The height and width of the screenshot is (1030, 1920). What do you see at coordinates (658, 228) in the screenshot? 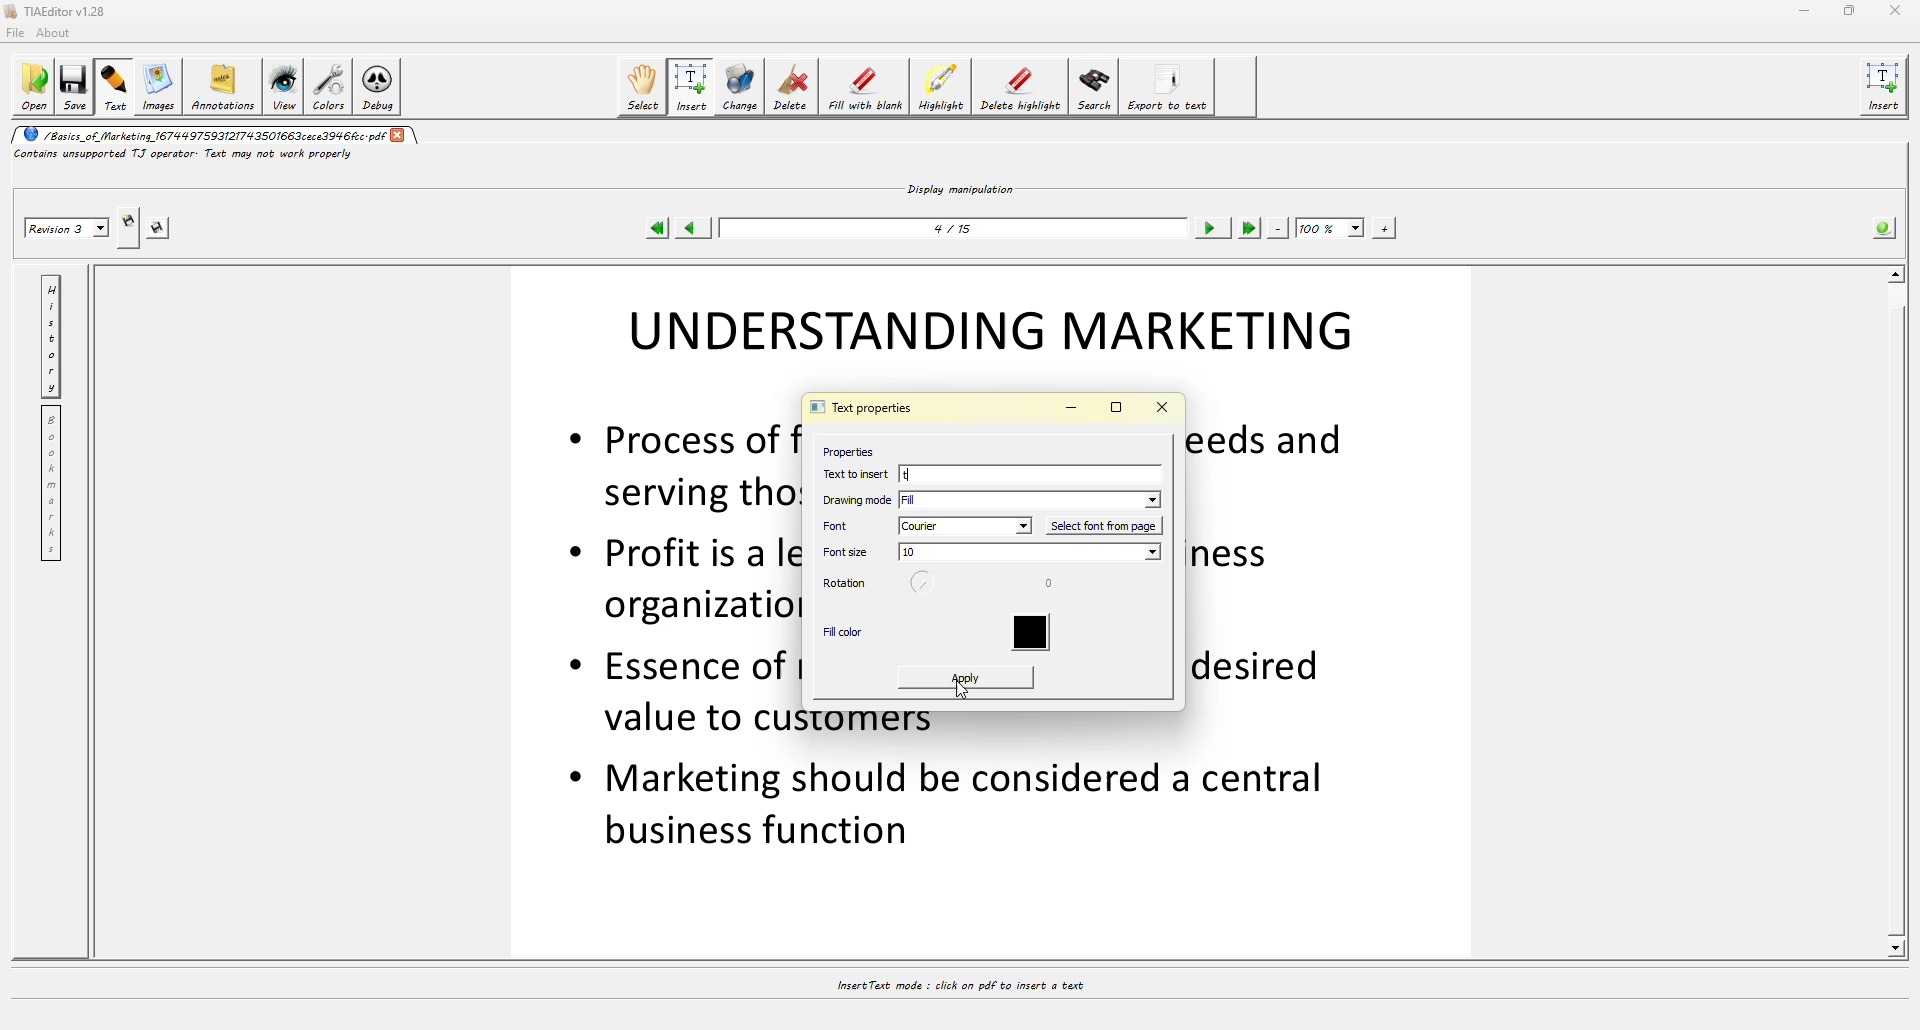
I see `first page` at bounding box center [658, 228].